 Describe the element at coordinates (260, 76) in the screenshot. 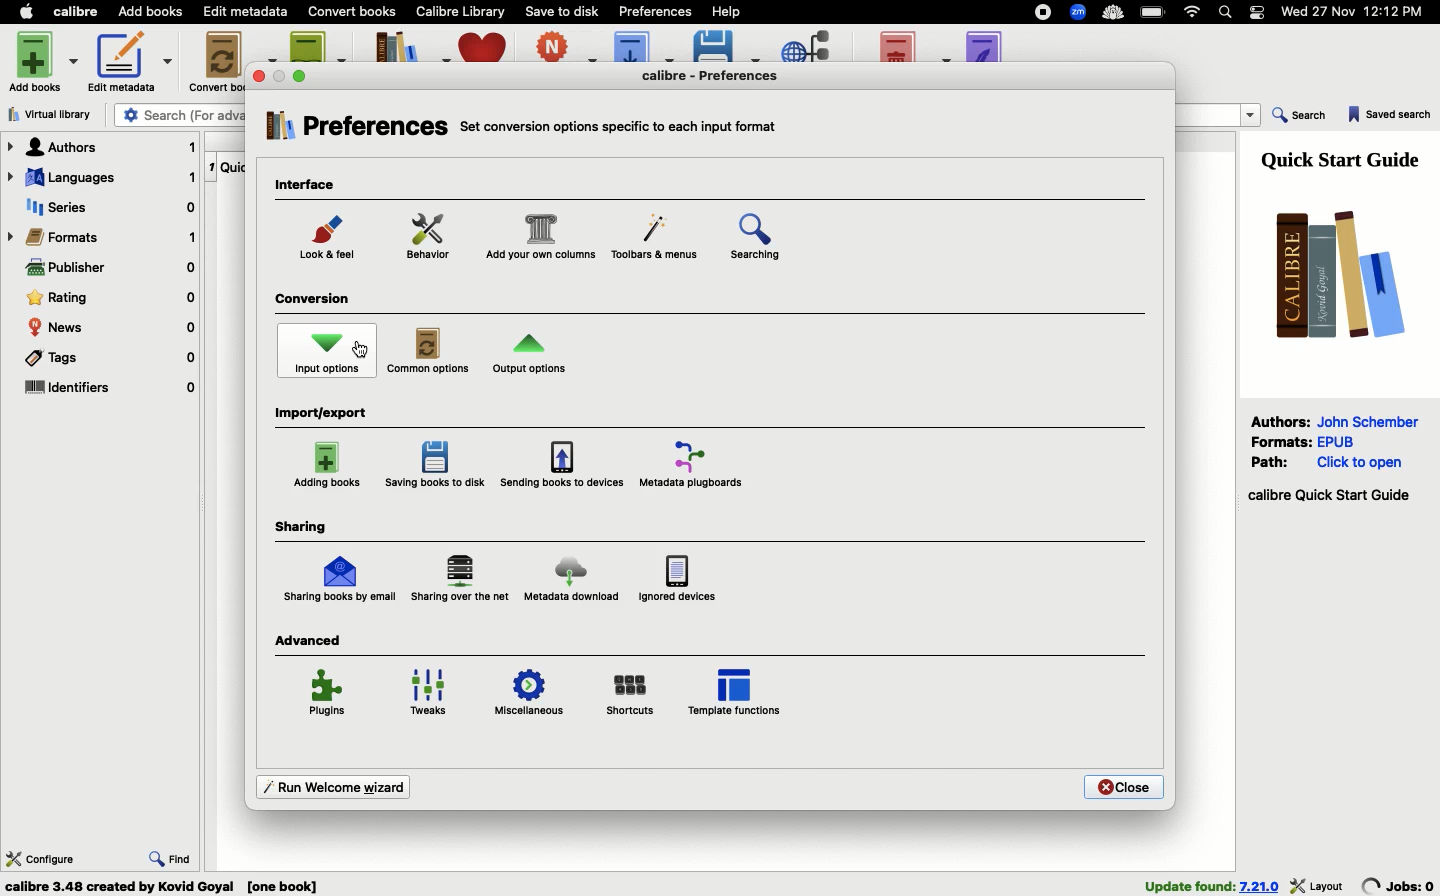

I see `close` at that location.